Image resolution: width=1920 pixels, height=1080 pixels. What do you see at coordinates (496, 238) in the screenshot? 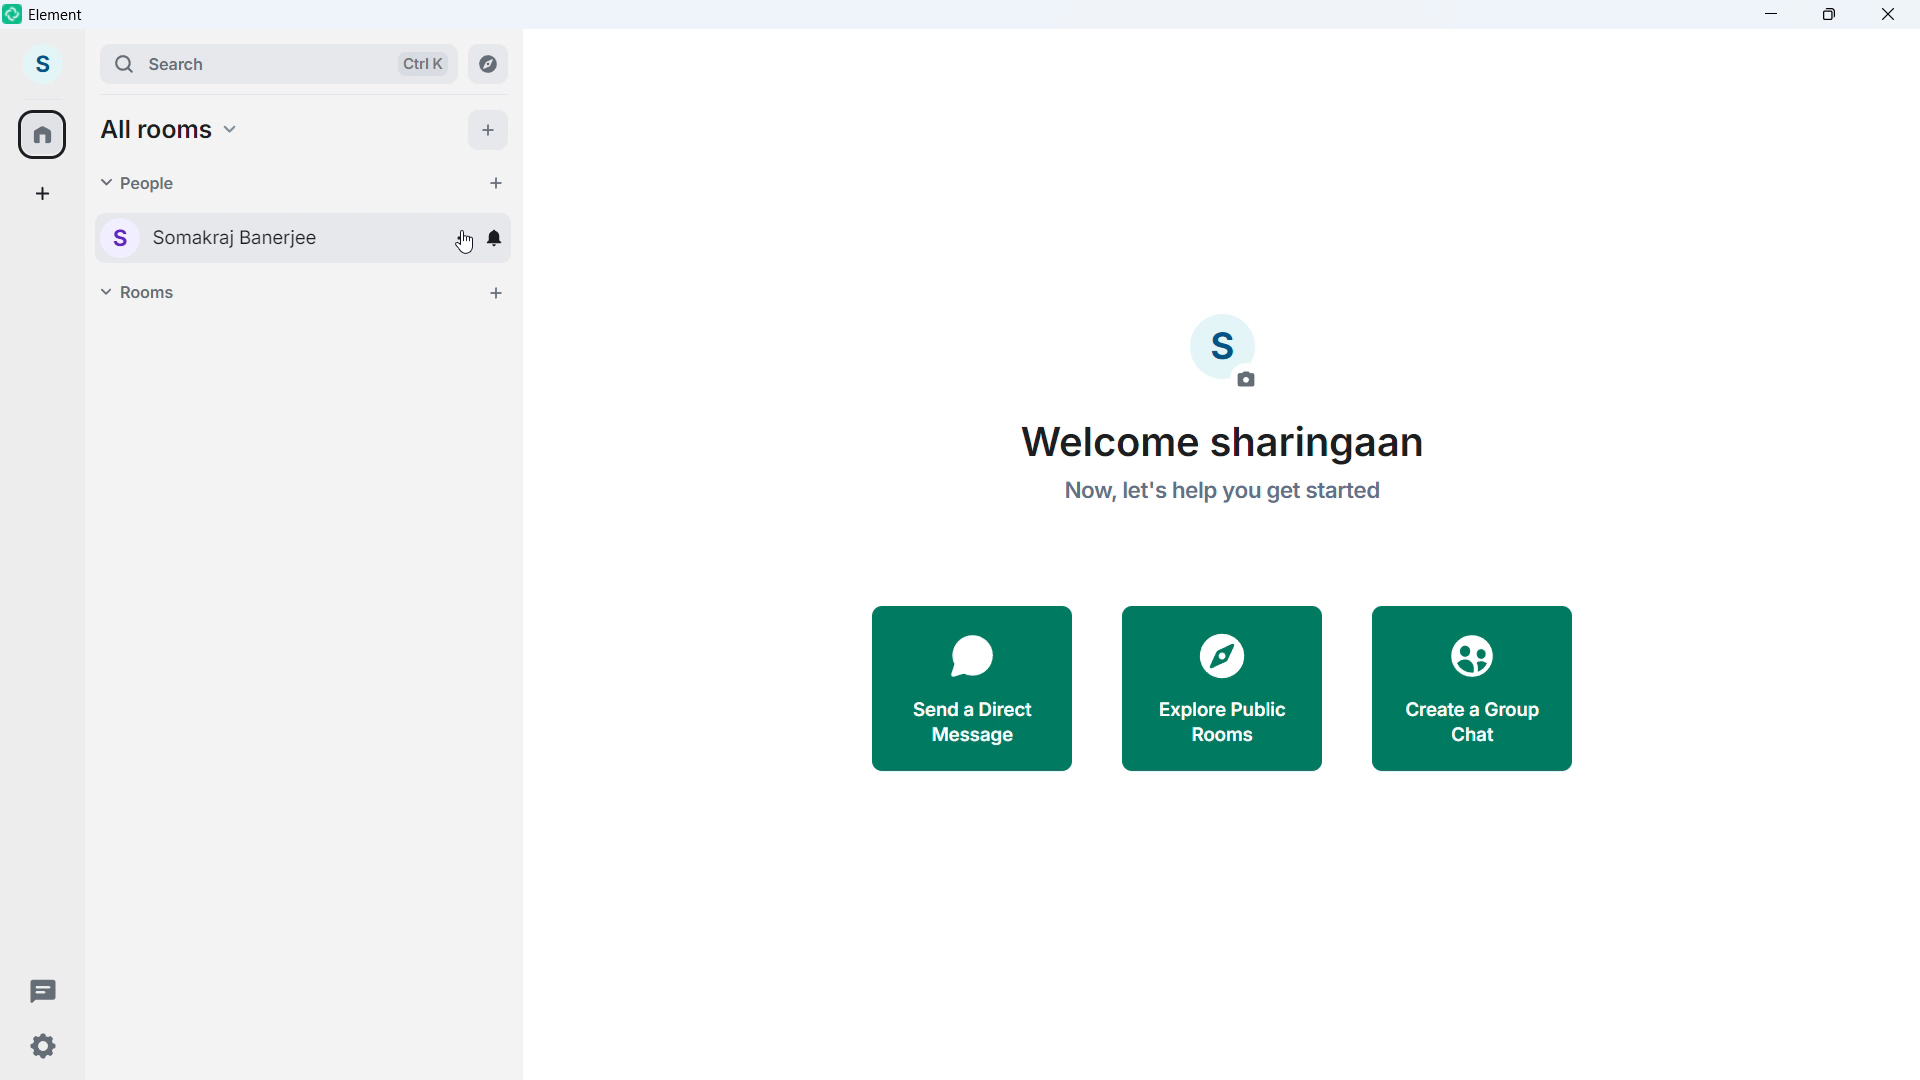
I see `Conversation notification setting ` at bounding box center [496, 238].